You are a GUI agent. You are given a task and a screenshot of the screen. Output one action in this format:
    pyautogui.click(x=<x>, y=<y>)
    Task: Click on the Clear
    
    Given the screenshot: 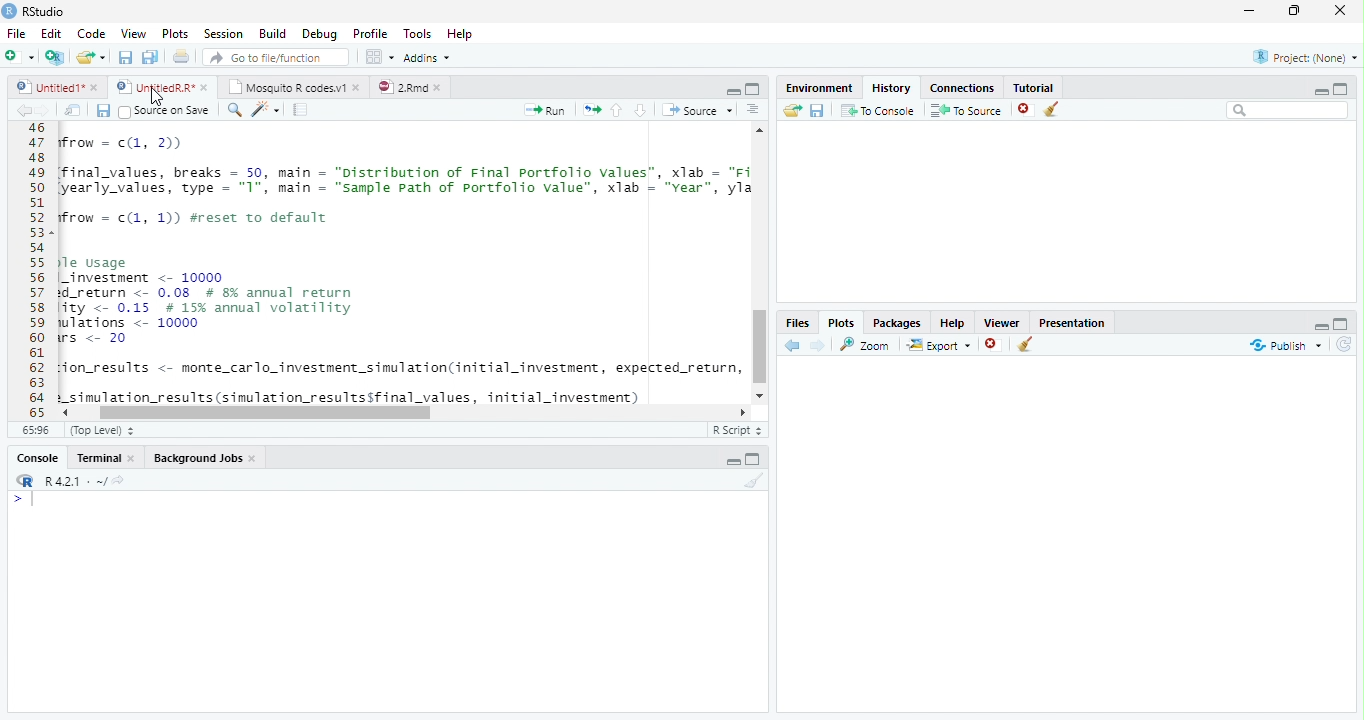 What is the action you would take?
    pyautogui.click(x=751, y=481)
    